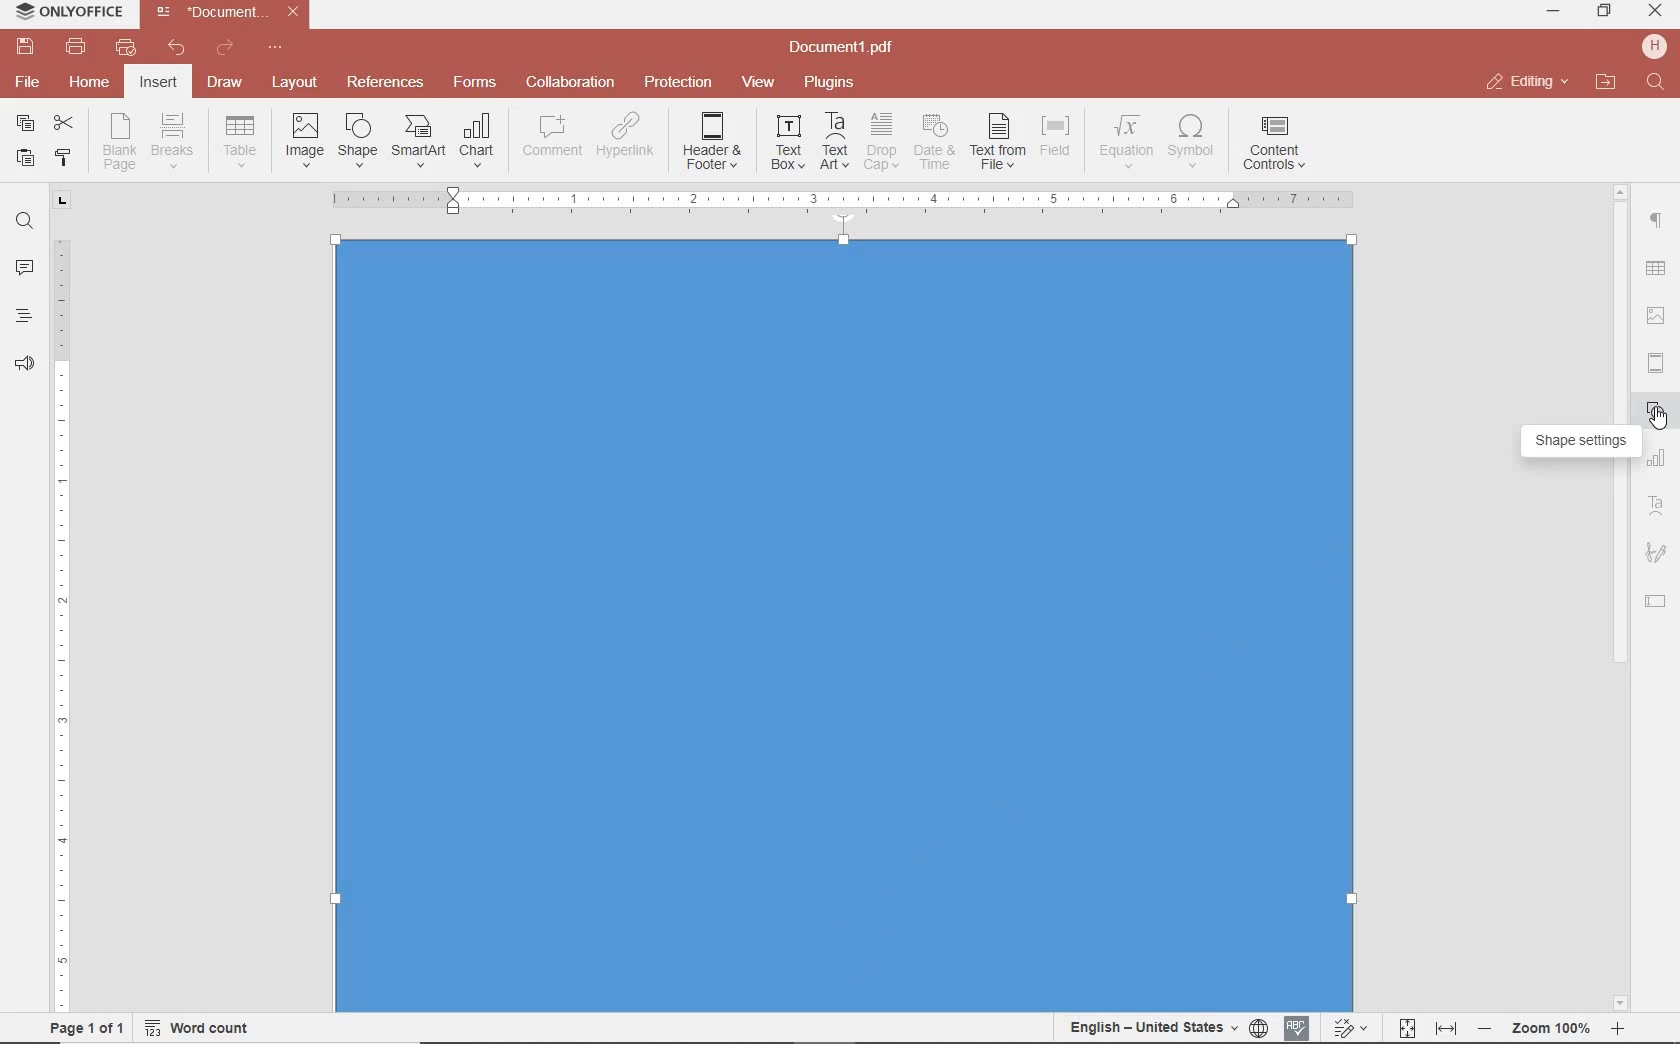 The image size is (1680, 1044). What do you see at coordinates (841, 197) in the screenshot?
I see `` at bounding box center [841, 197].